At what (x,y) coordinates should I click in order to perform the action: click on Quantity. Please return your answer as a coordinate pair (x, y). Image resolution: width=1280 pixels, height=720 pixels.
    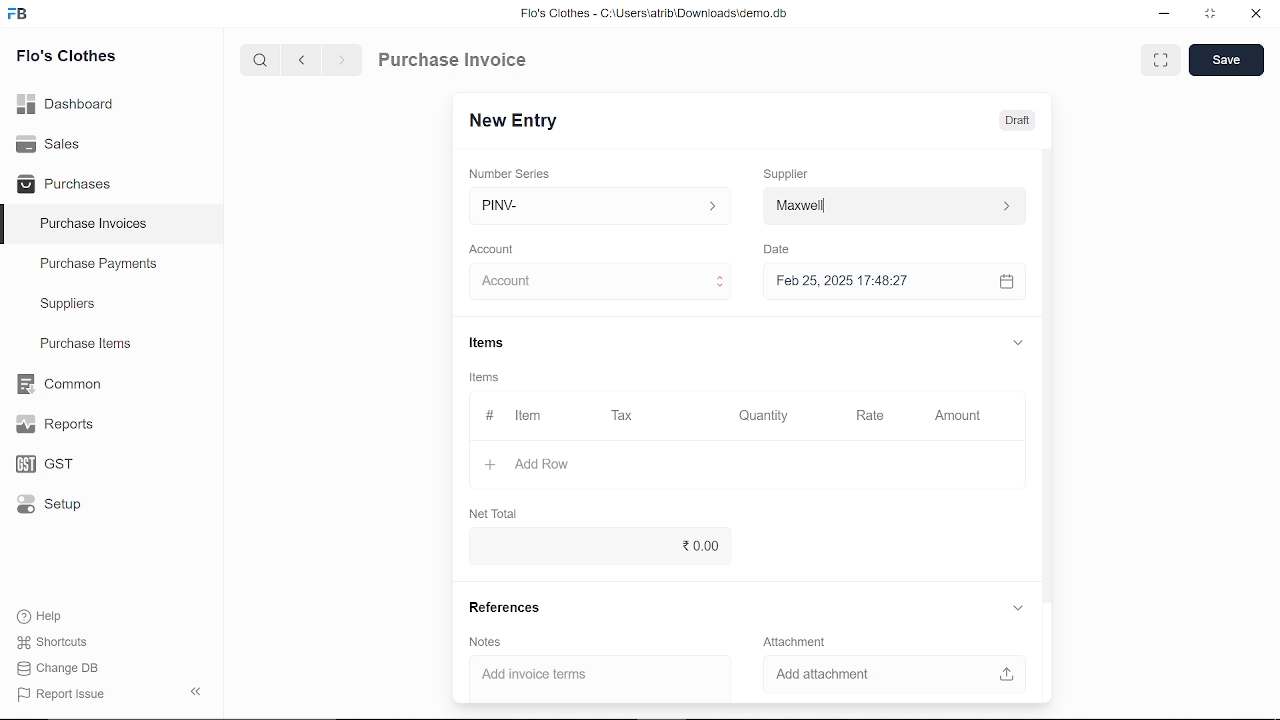
    Looking at the image, I should click on (766, 415).